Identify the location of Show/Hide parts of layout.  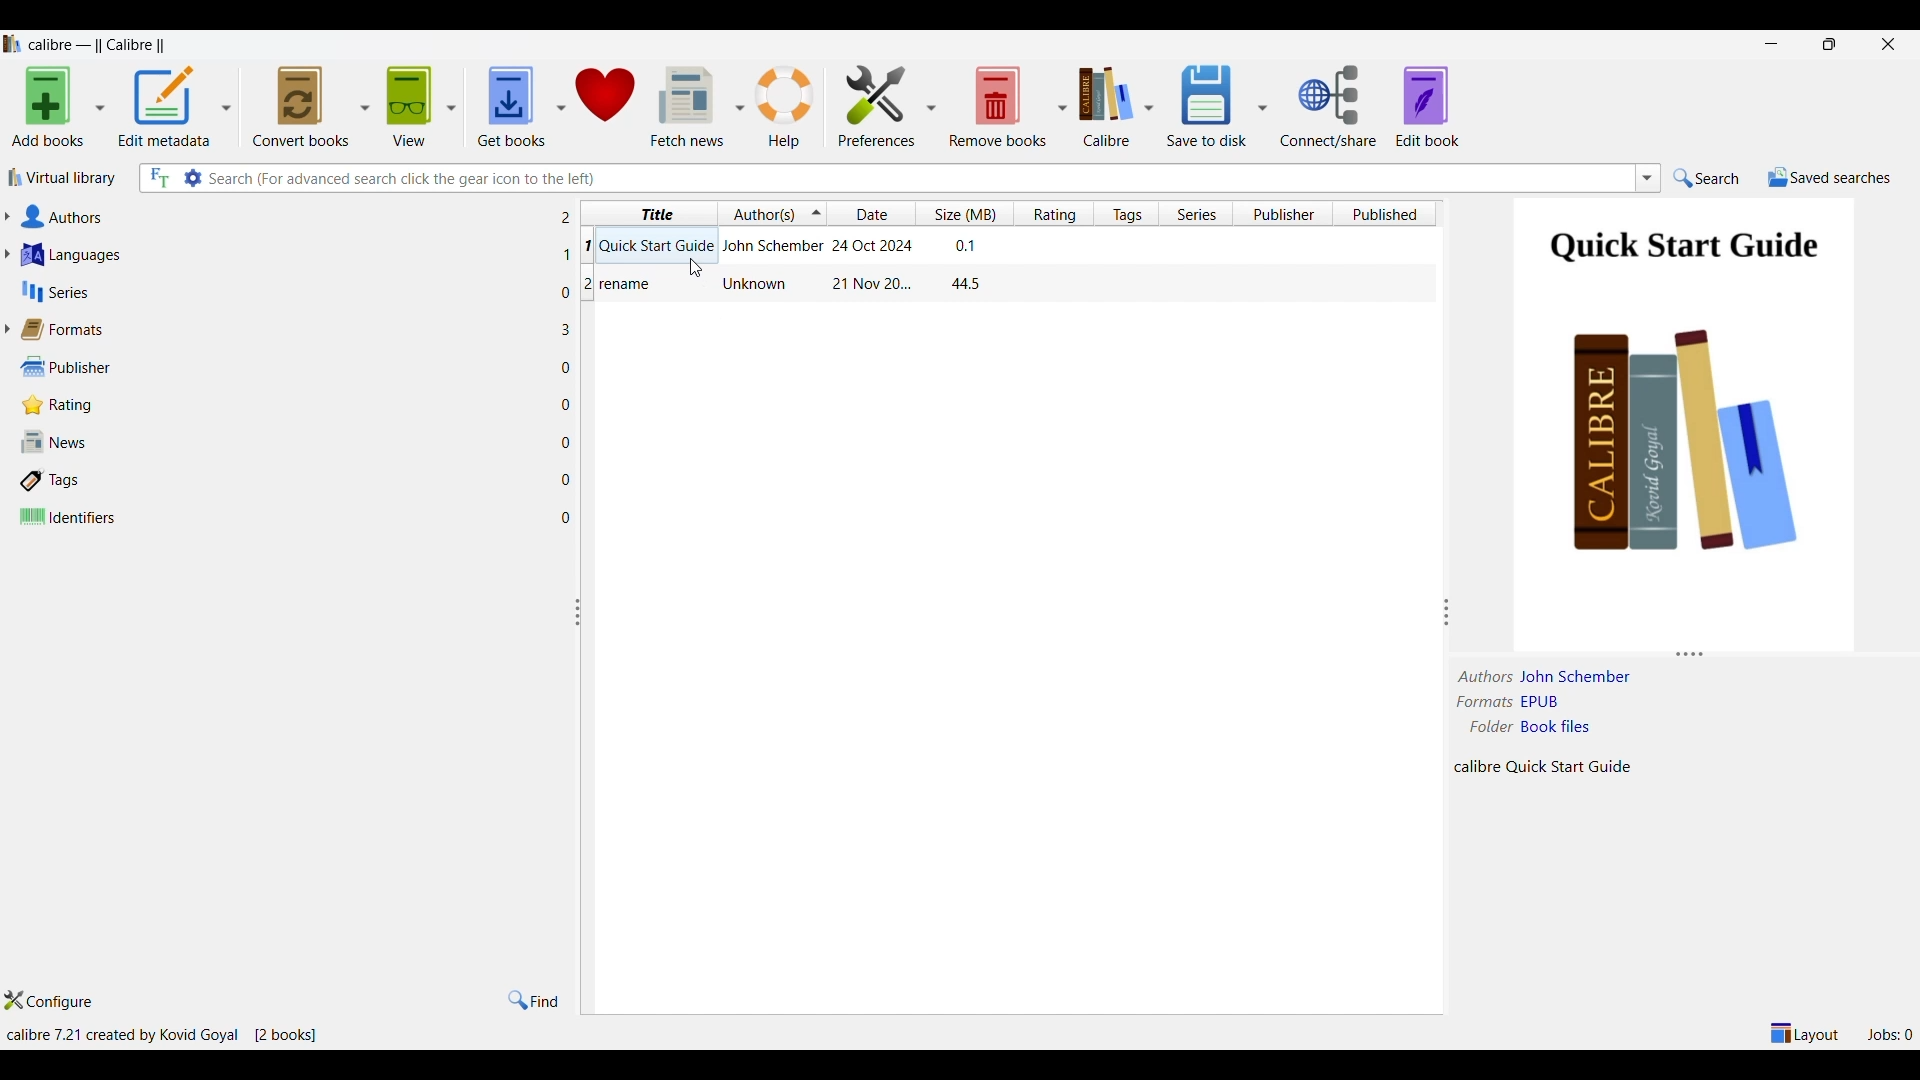
(1802, 1032).